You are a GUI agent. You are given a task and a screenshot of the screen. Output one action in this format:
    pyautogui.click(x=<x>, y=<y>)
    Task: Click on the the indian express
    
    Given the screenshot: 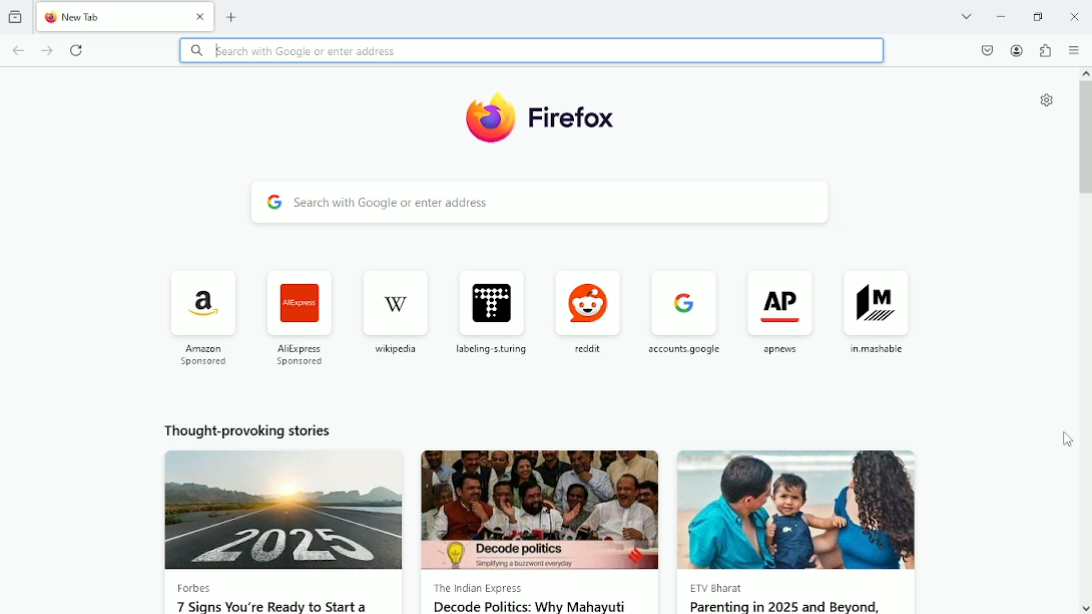 What is the action you would take?
    pyautogui.click(x=487, y=589)
    